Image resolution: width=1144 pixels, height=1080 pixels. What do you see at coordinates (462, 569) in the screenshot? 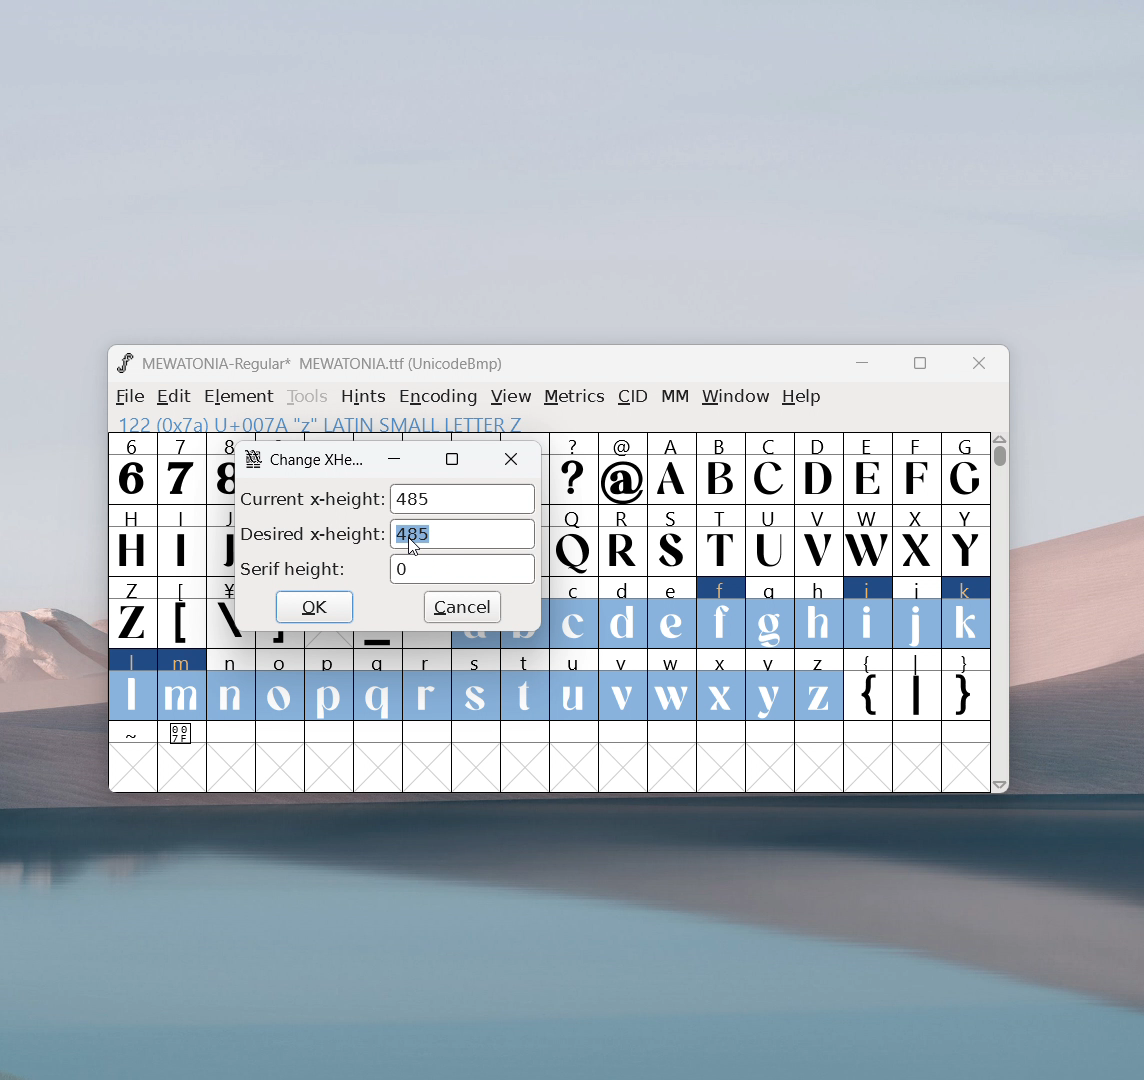
I see `0` at bounding box center [462, 569].